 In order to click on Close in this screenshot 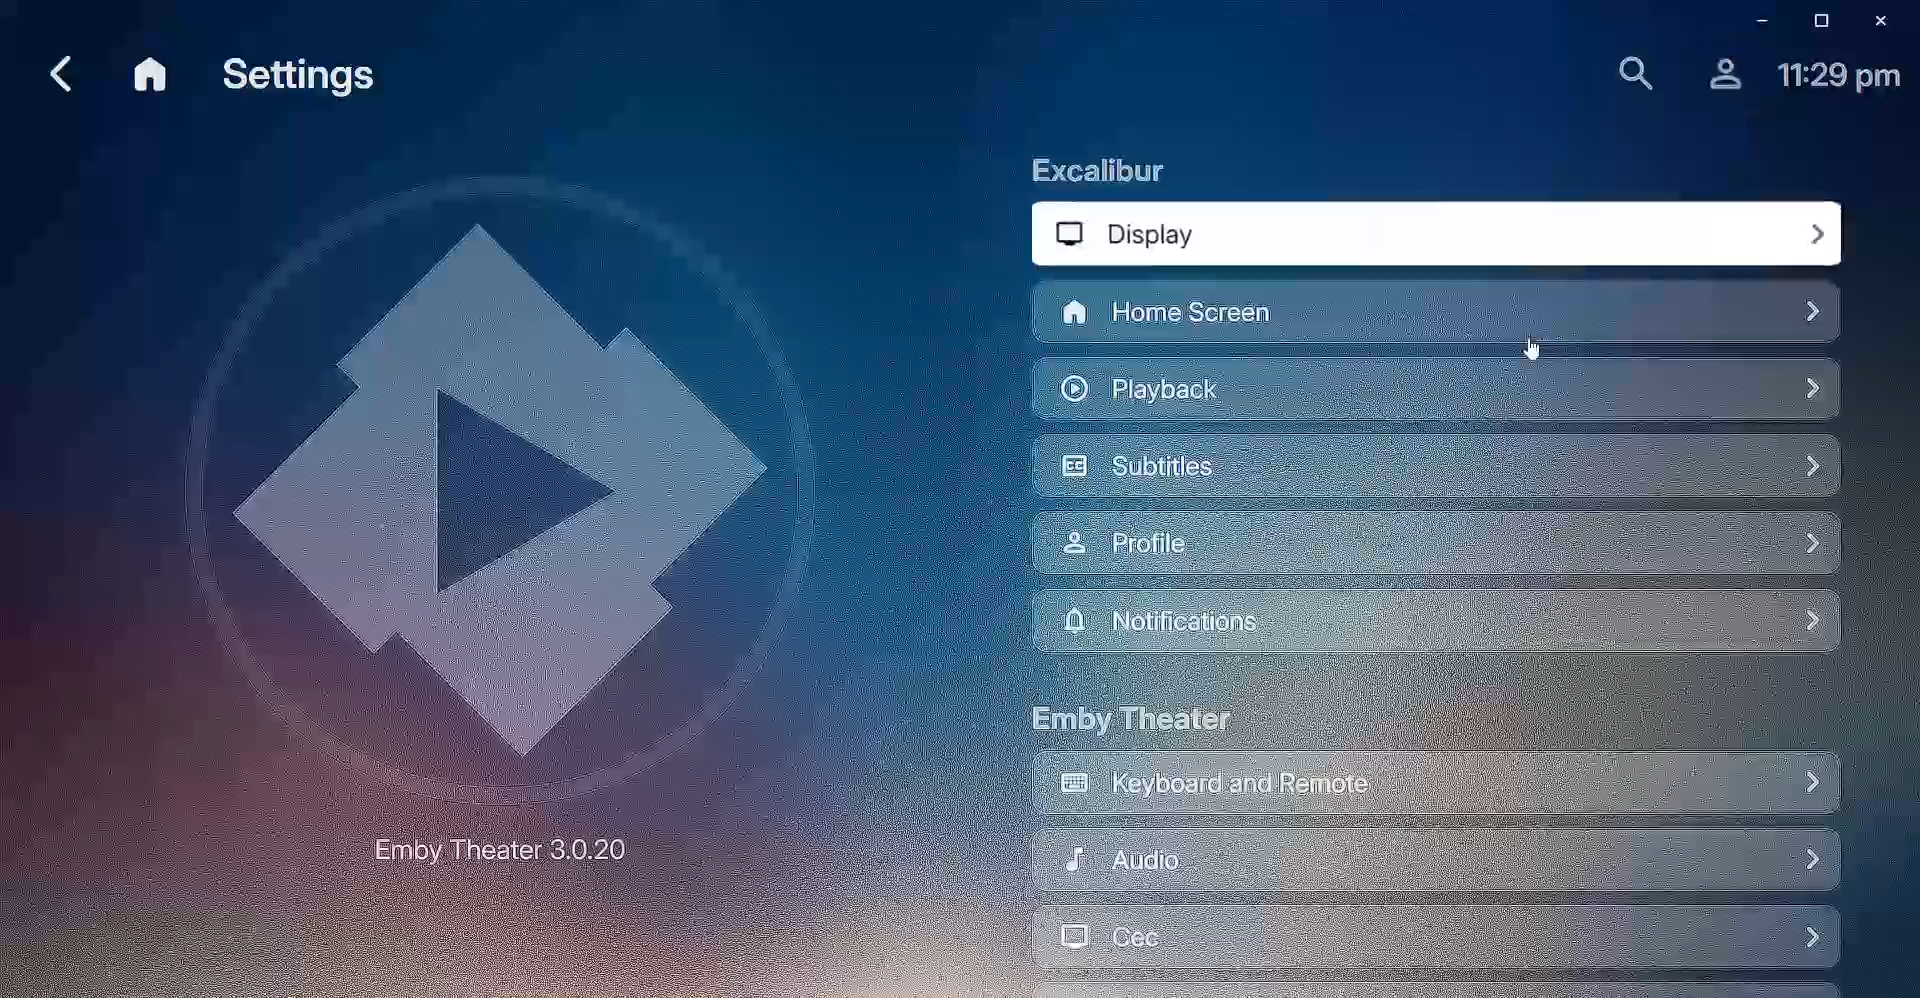, I will do `click(1886, 19)`.